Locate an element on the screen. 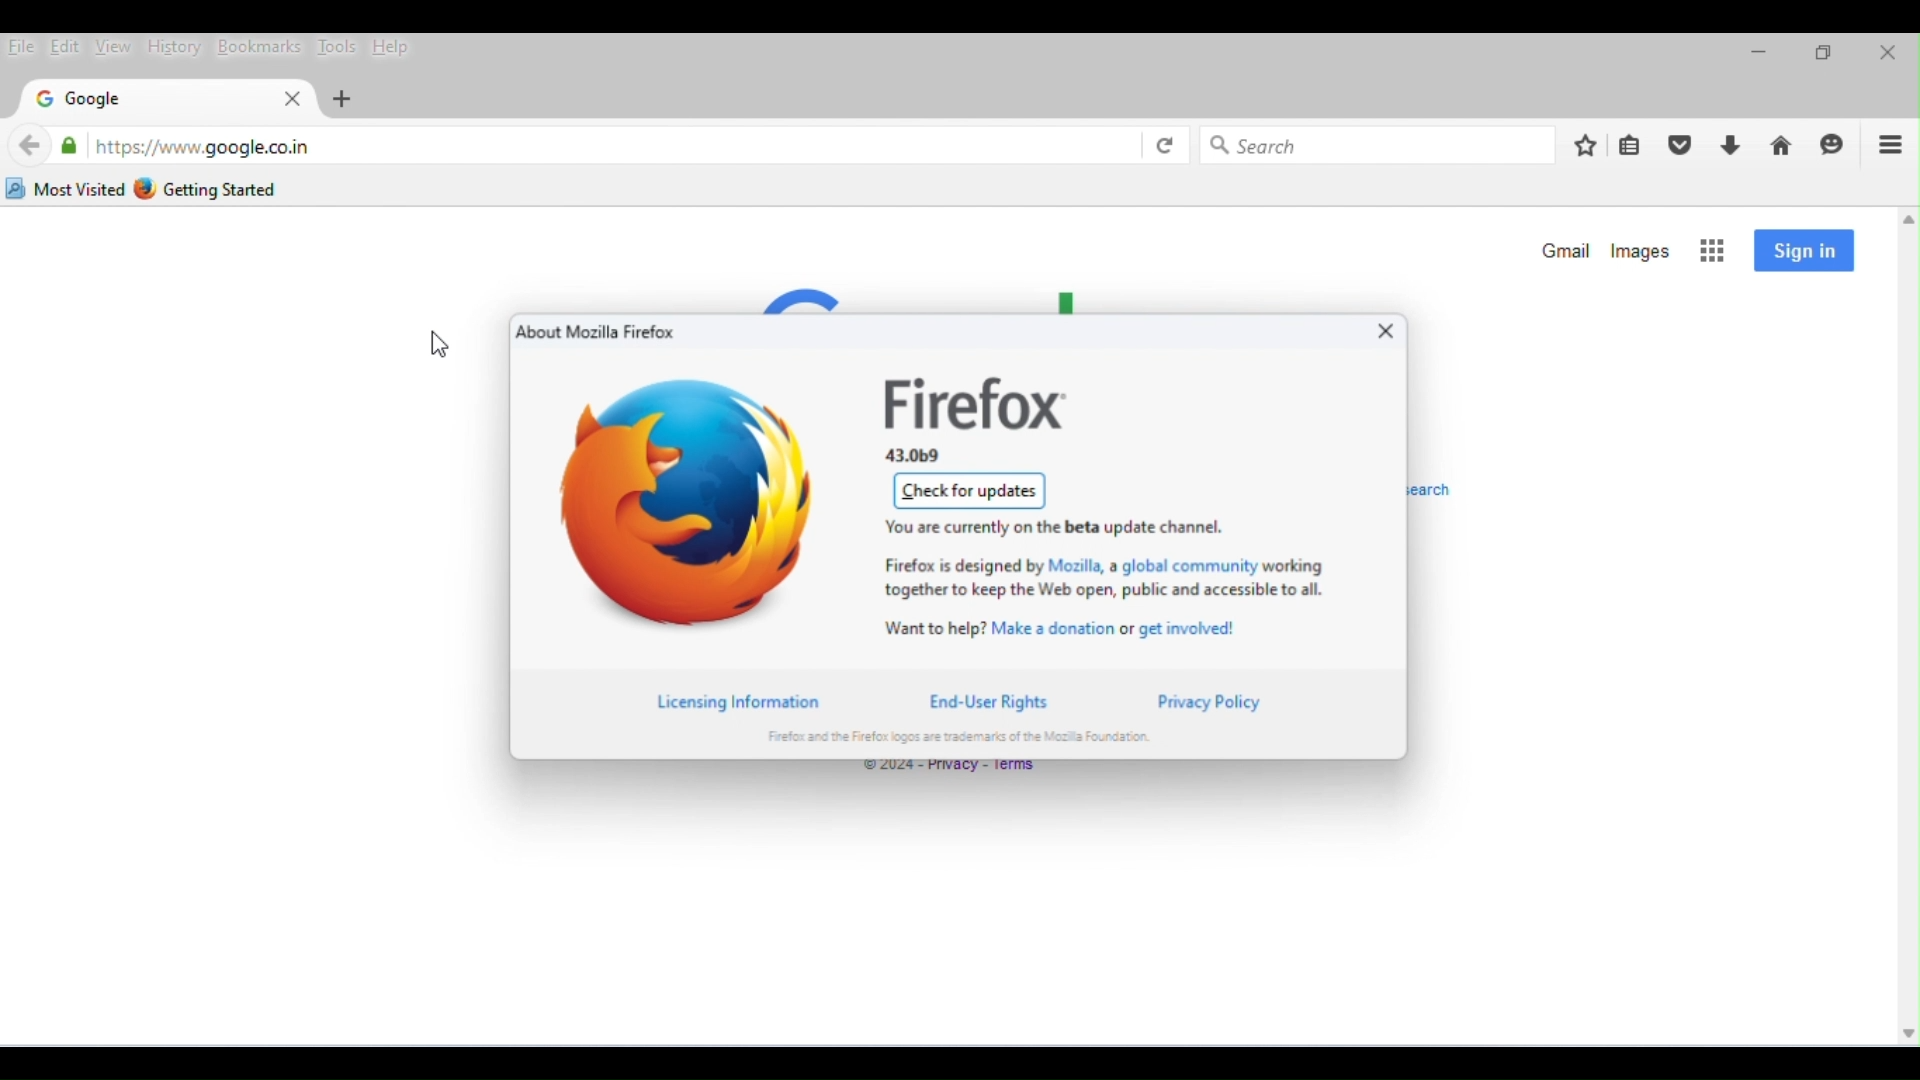 The image size is (1920, 1080). 2024- privacy-terms is located at coordinates (949, 770).